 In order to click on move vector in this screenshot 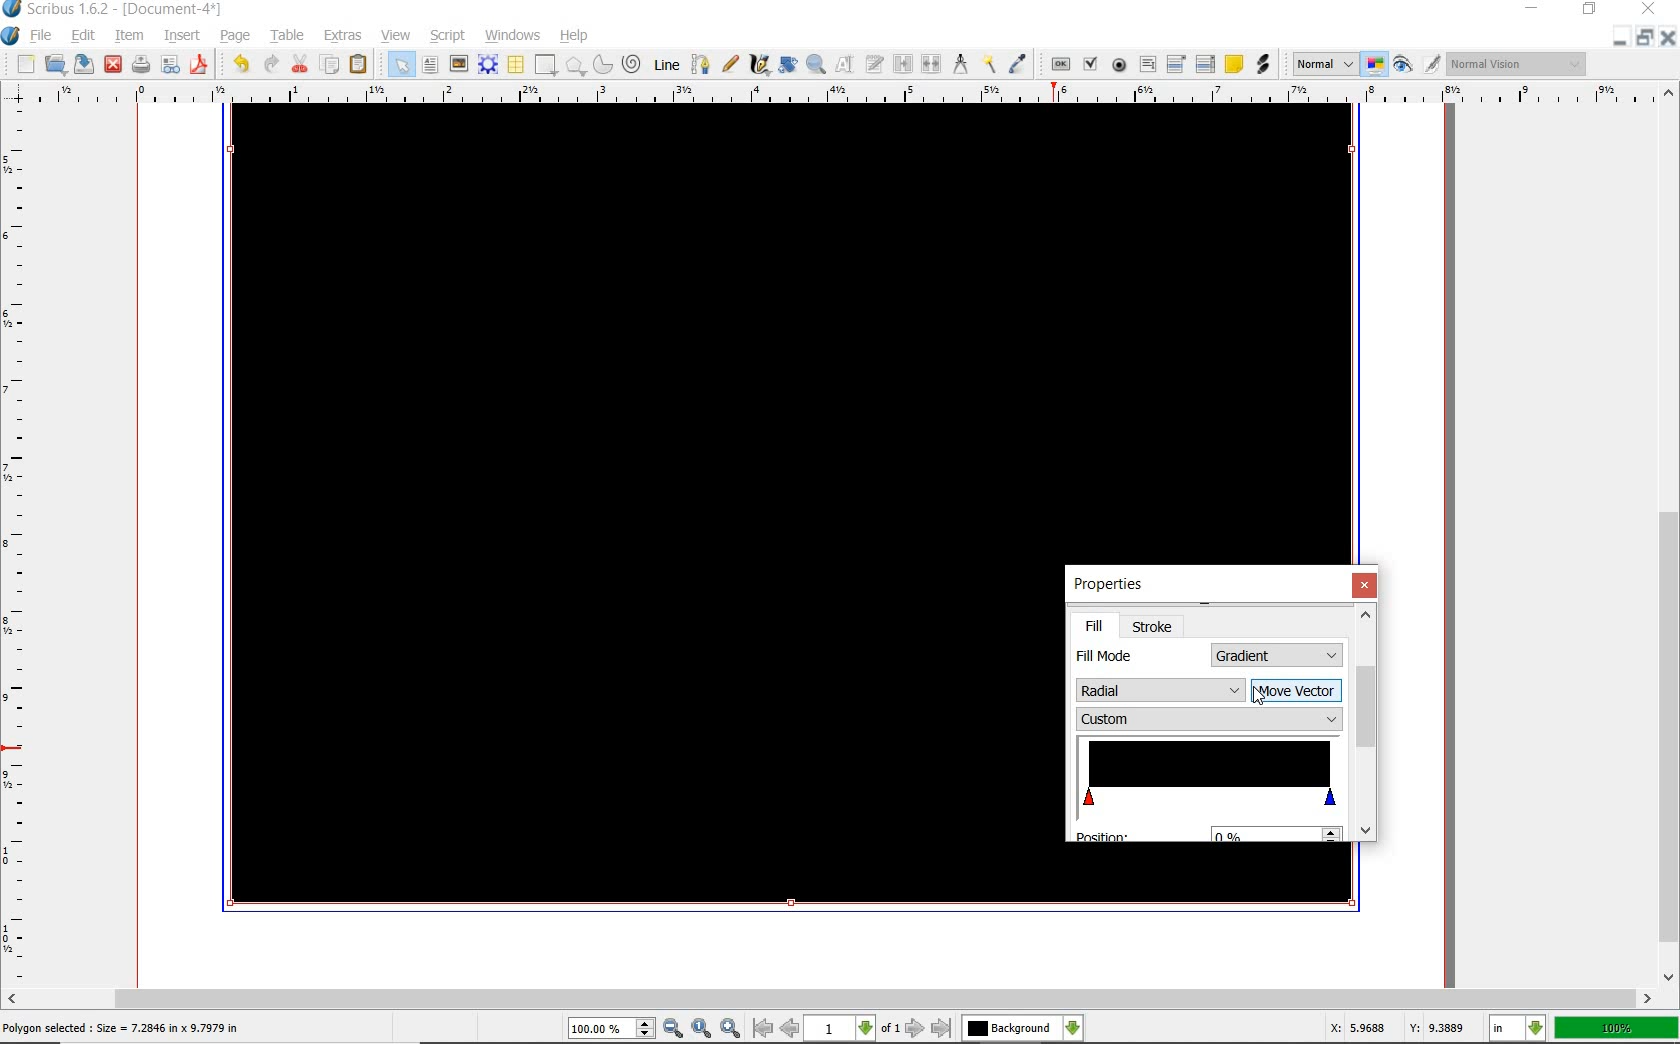, I will do `click(1298, 691)`.